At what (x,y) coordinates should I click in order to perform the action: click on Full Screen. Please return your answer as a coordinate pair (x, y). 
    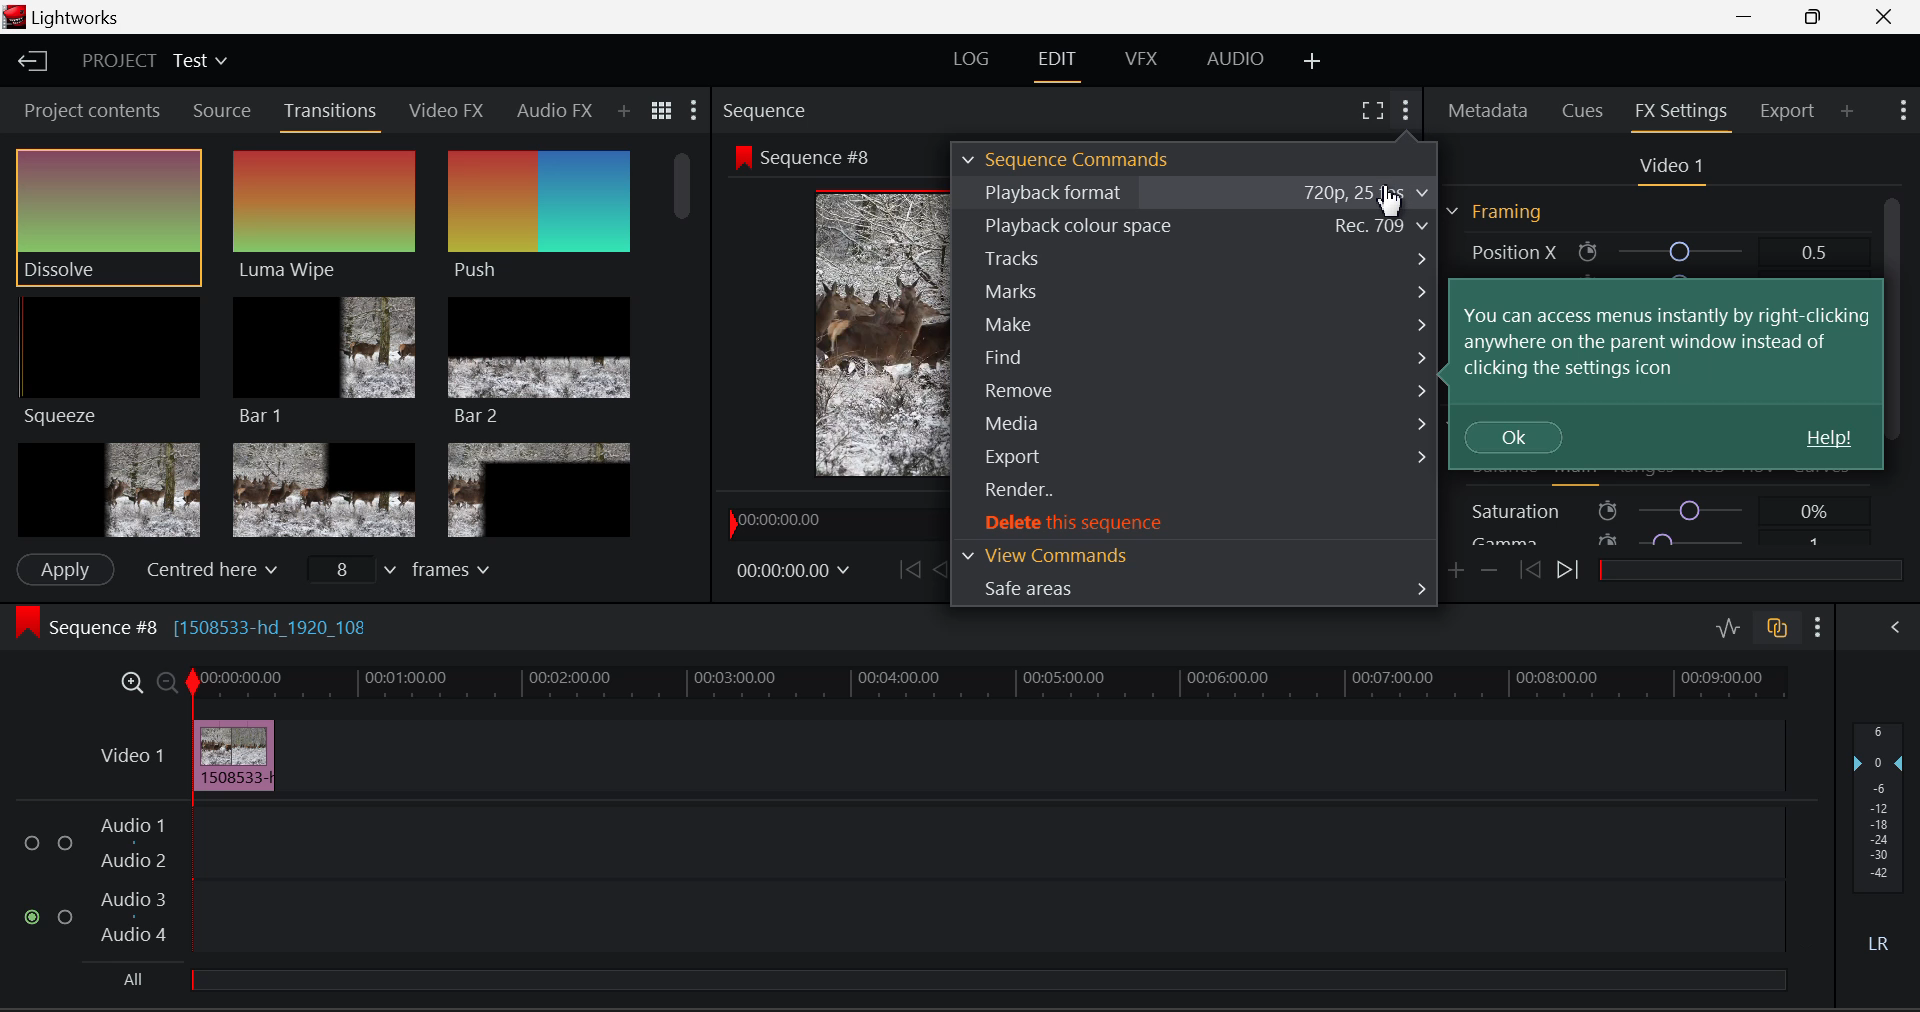
    Looking at the image, I should click on (1372, 111).